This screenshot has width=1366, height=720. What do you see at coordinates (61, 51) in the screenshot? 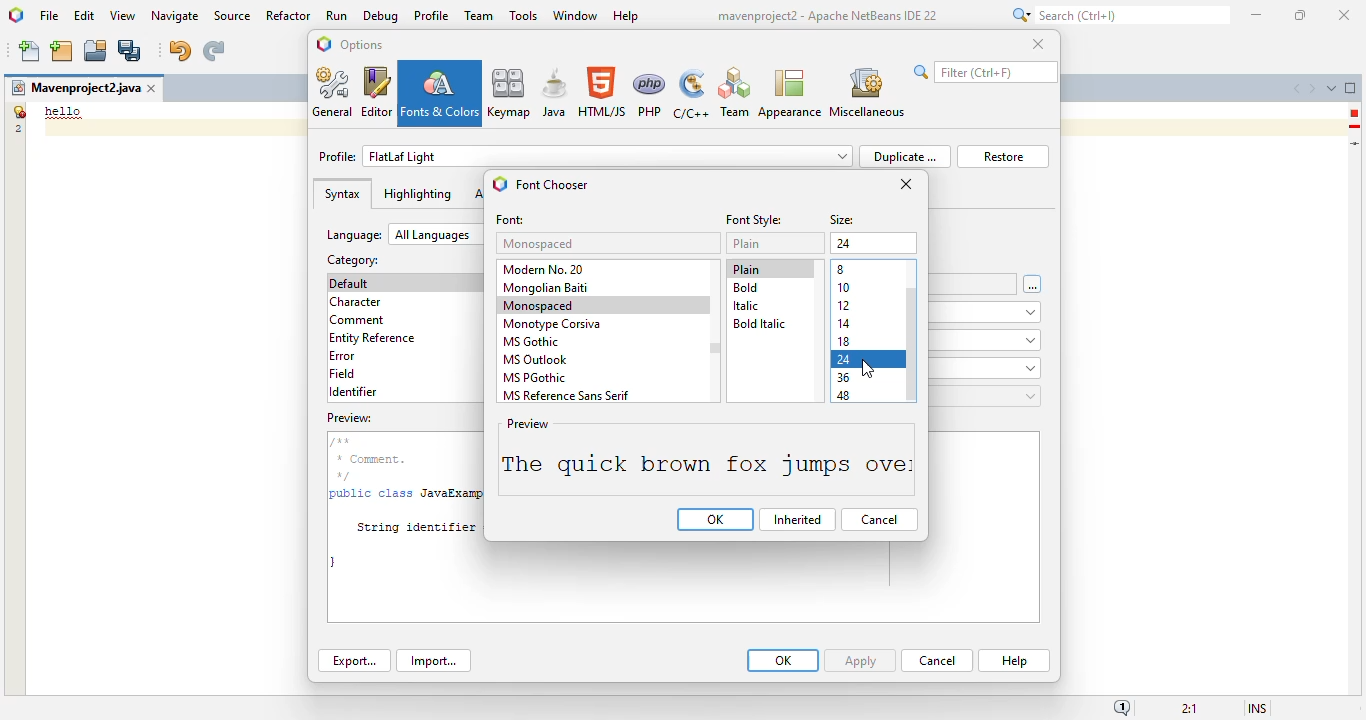
I see `new project` at bounding box center [61, 51].